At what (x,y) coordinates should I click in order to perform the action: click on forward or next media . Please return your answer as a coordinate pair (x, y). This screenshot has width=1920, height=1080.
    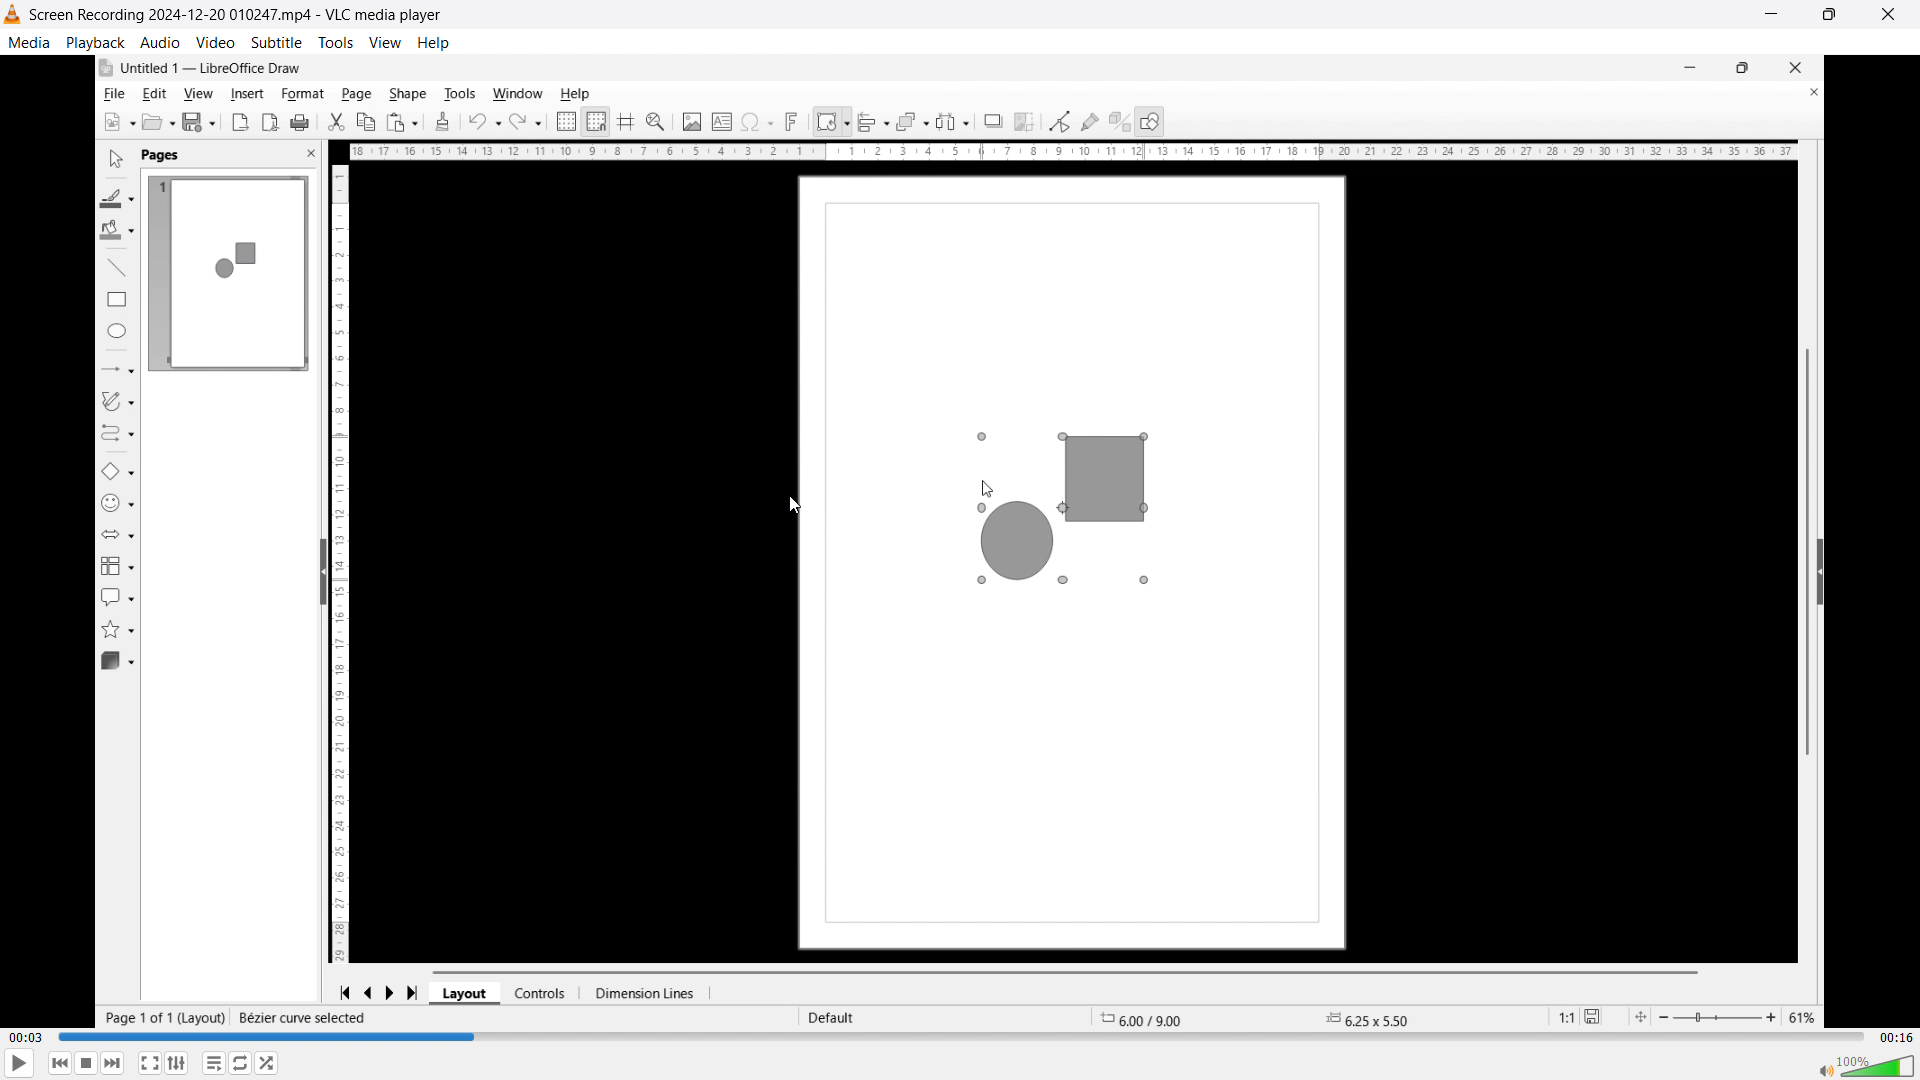
    Looking at the image, I should click on (112, 1064).